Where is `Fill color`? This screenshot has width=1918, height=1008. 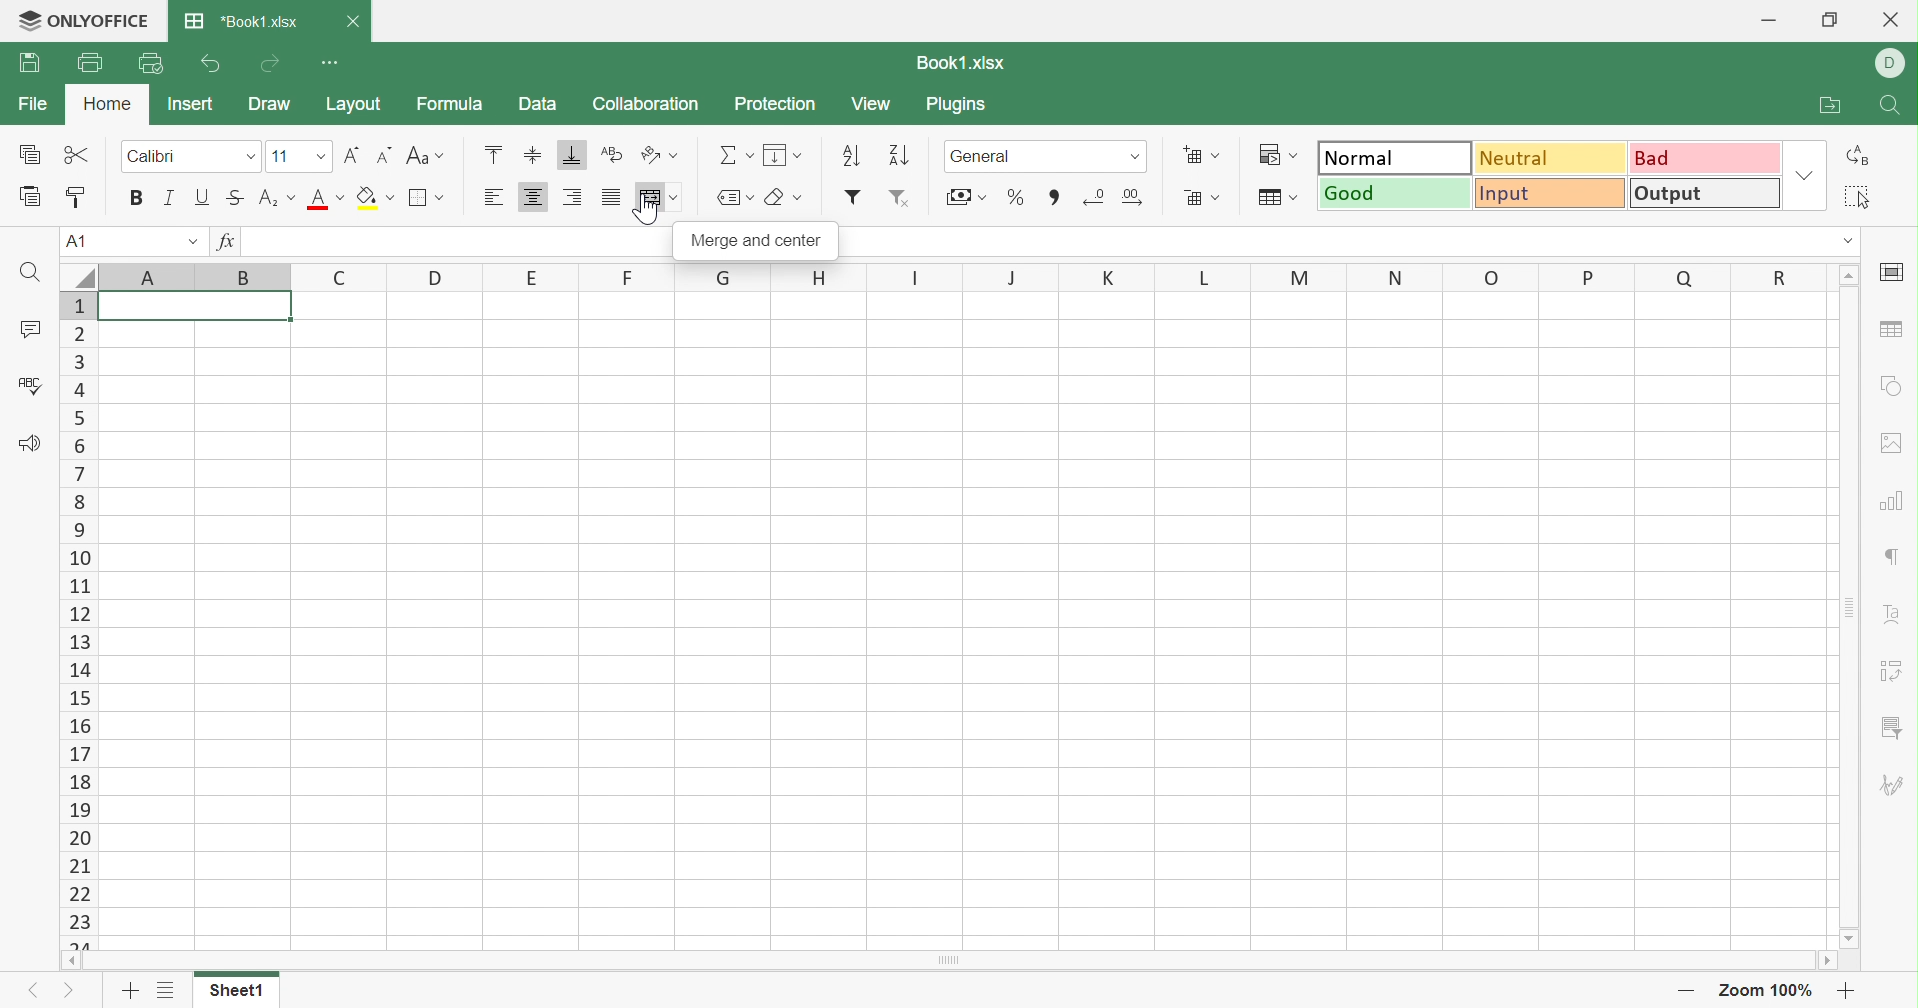 Fill color is located at coordinates (372, 197).